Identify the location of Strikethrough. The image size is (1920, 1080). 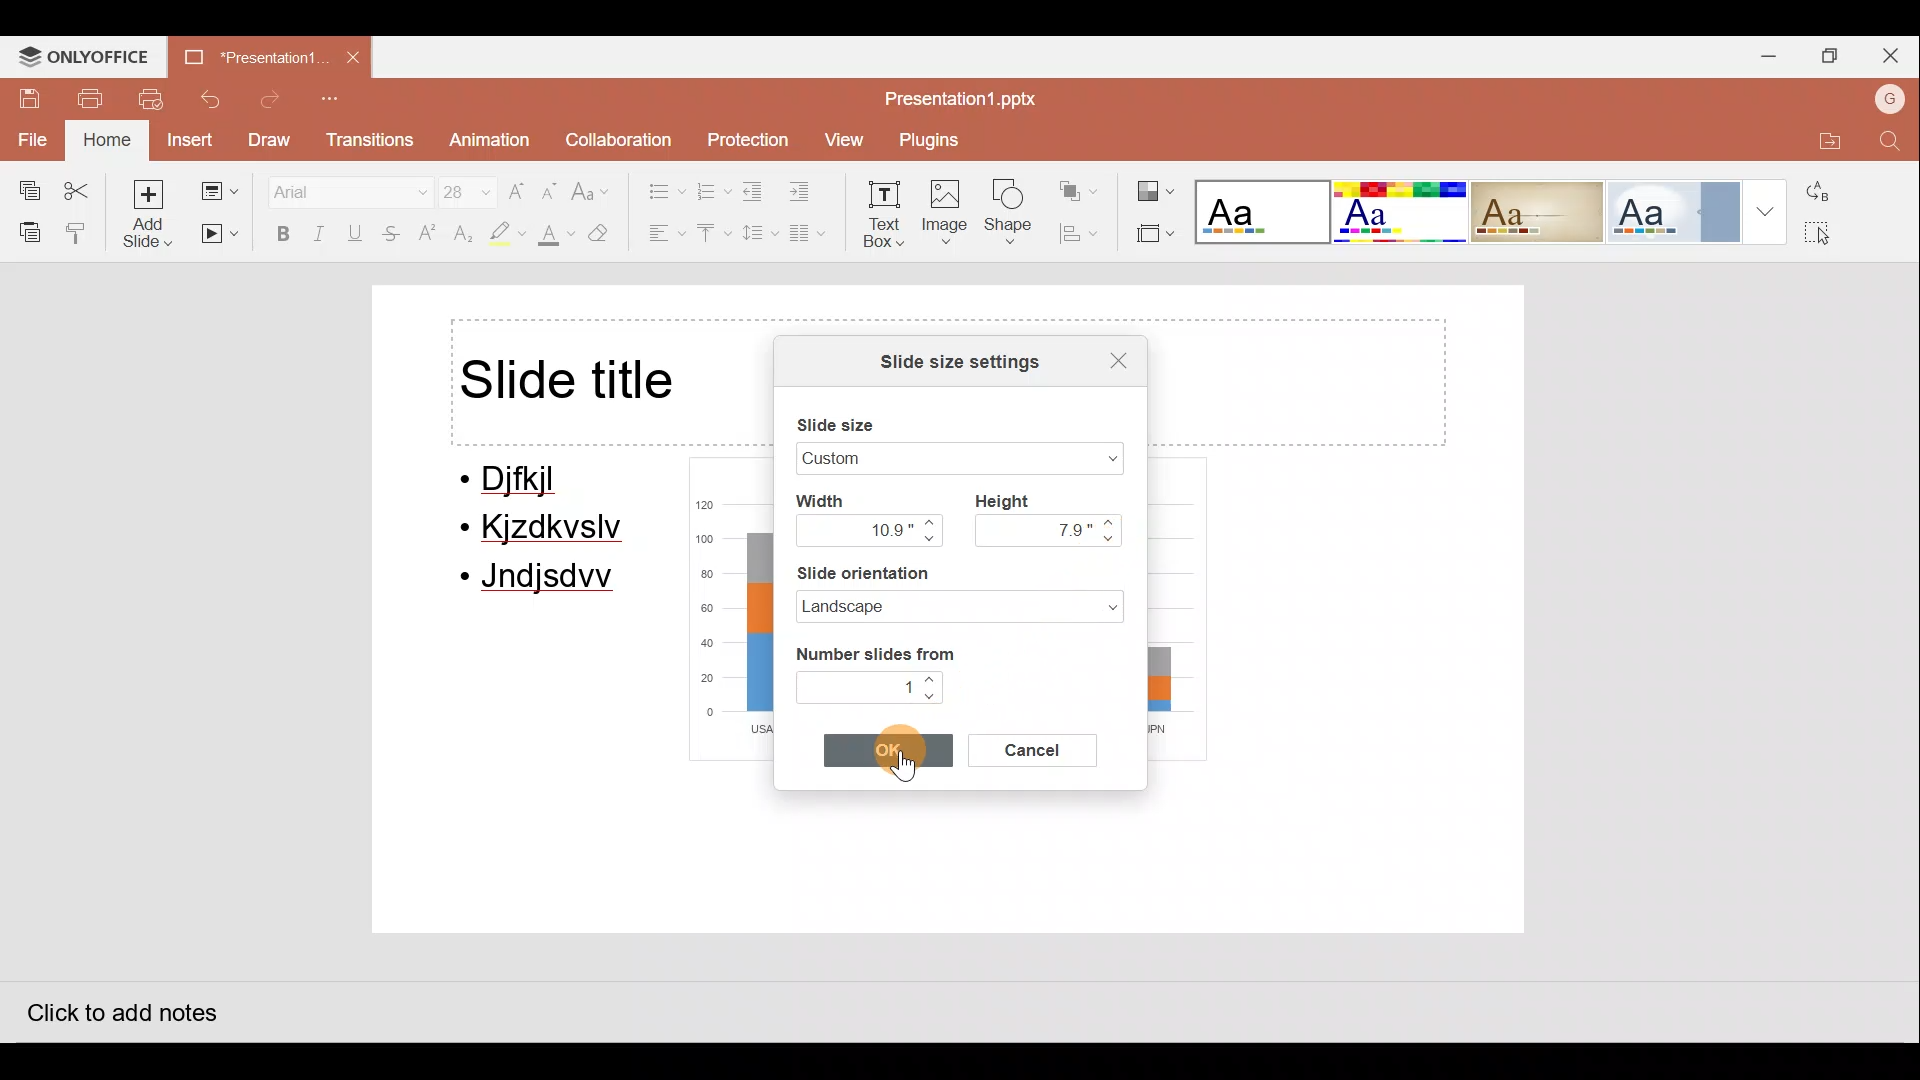
(393, 236).